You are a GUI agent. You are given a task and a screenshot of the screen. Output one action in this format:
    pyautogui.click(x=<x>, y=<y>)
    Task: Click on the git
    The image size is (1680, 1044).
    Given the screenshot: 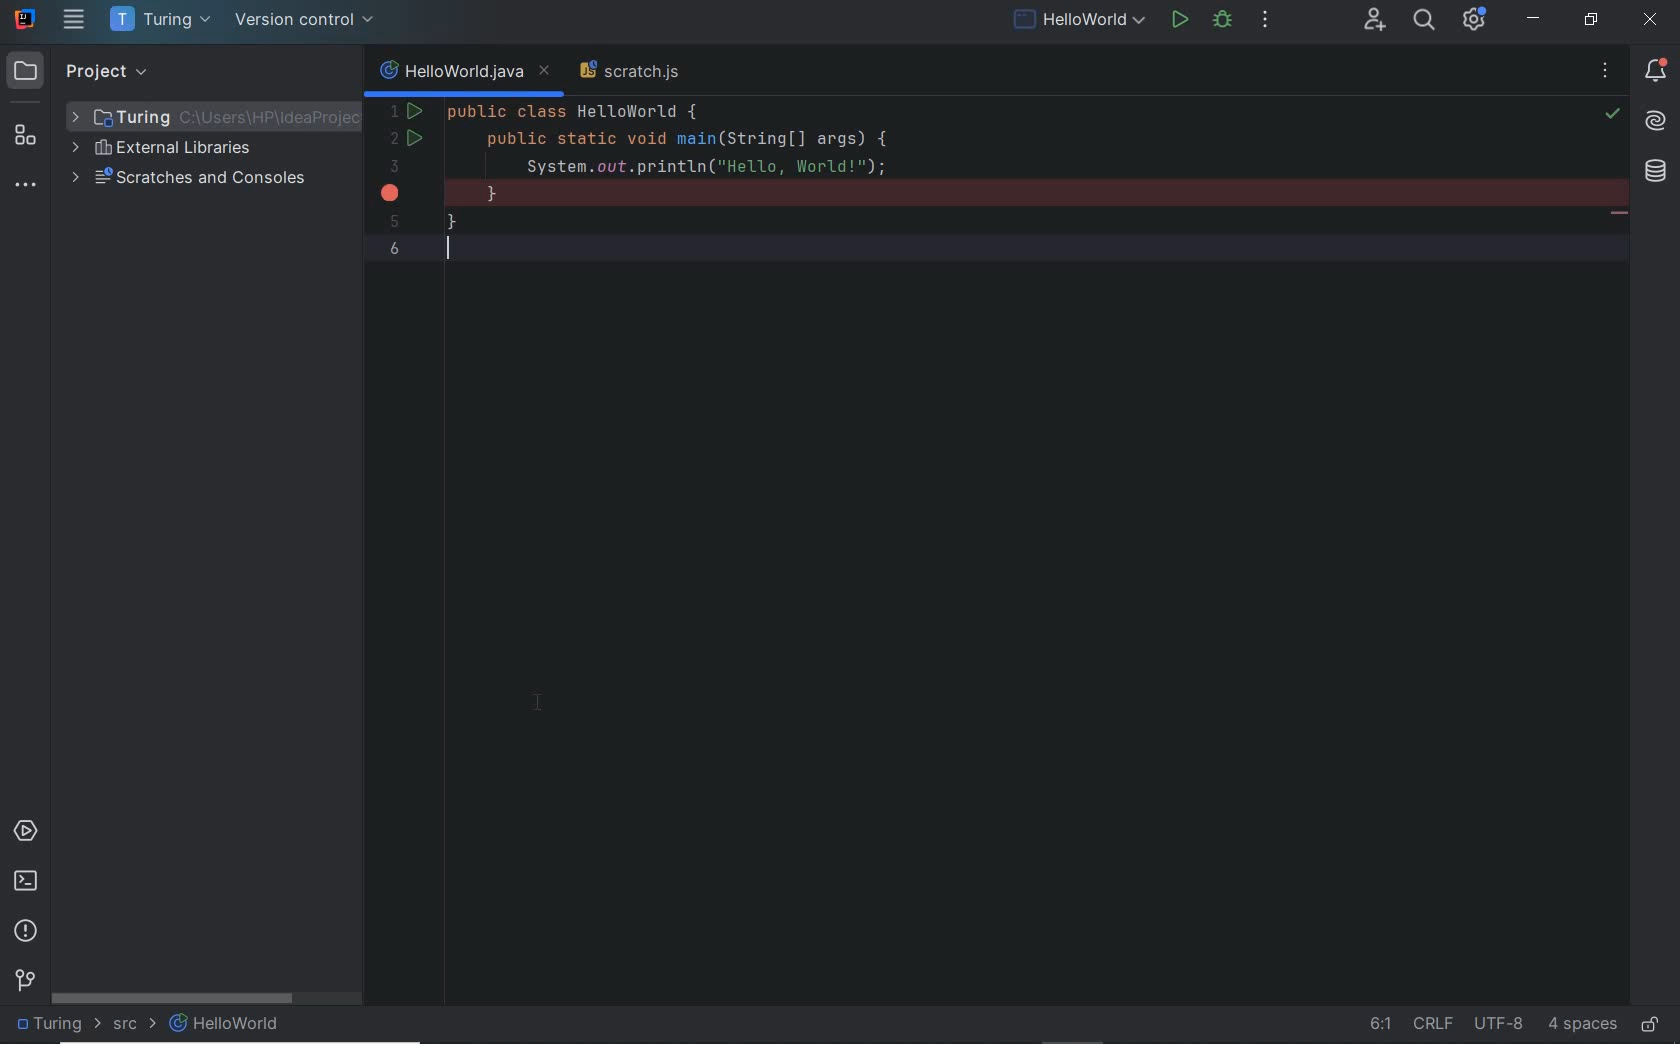 What is the action you would take?
    pyautogui.click(x=24, y=981)
    